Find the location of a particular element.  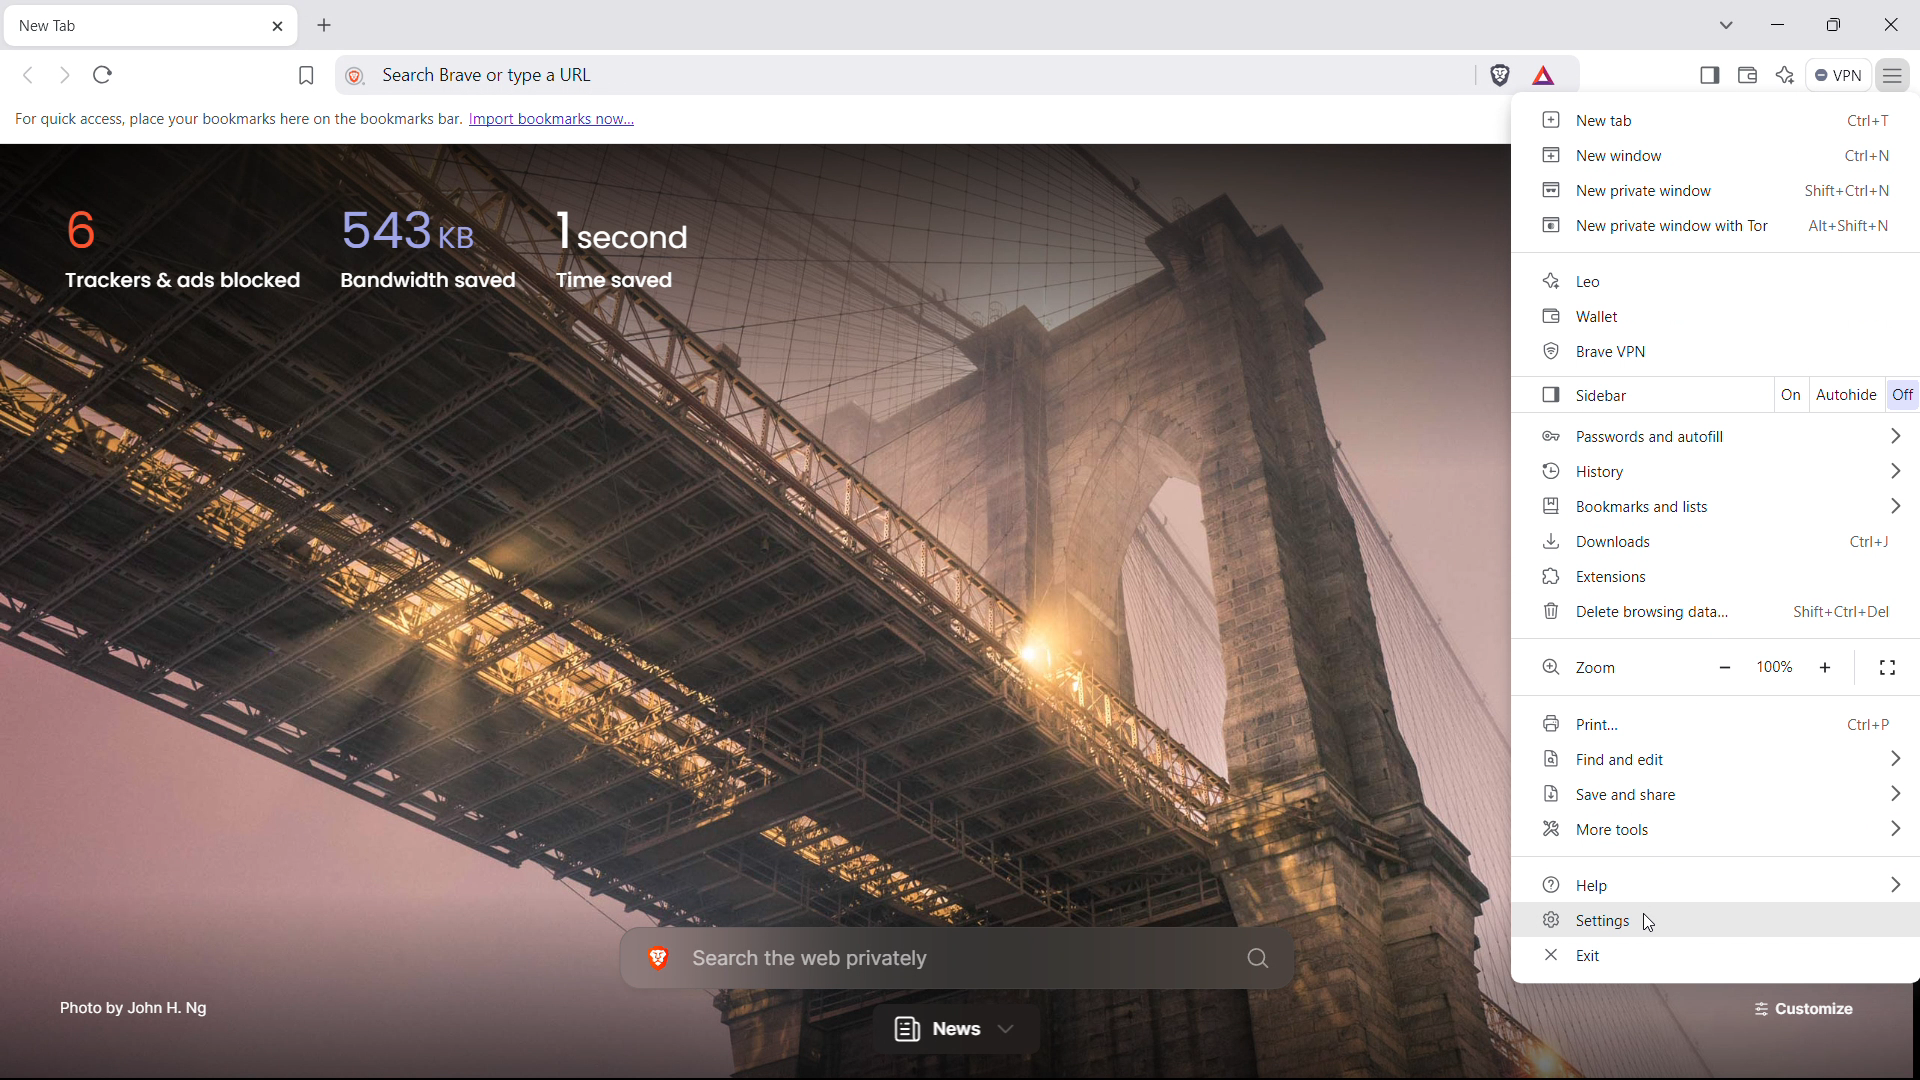

zoom logo is located at coordinates (1549, 669).